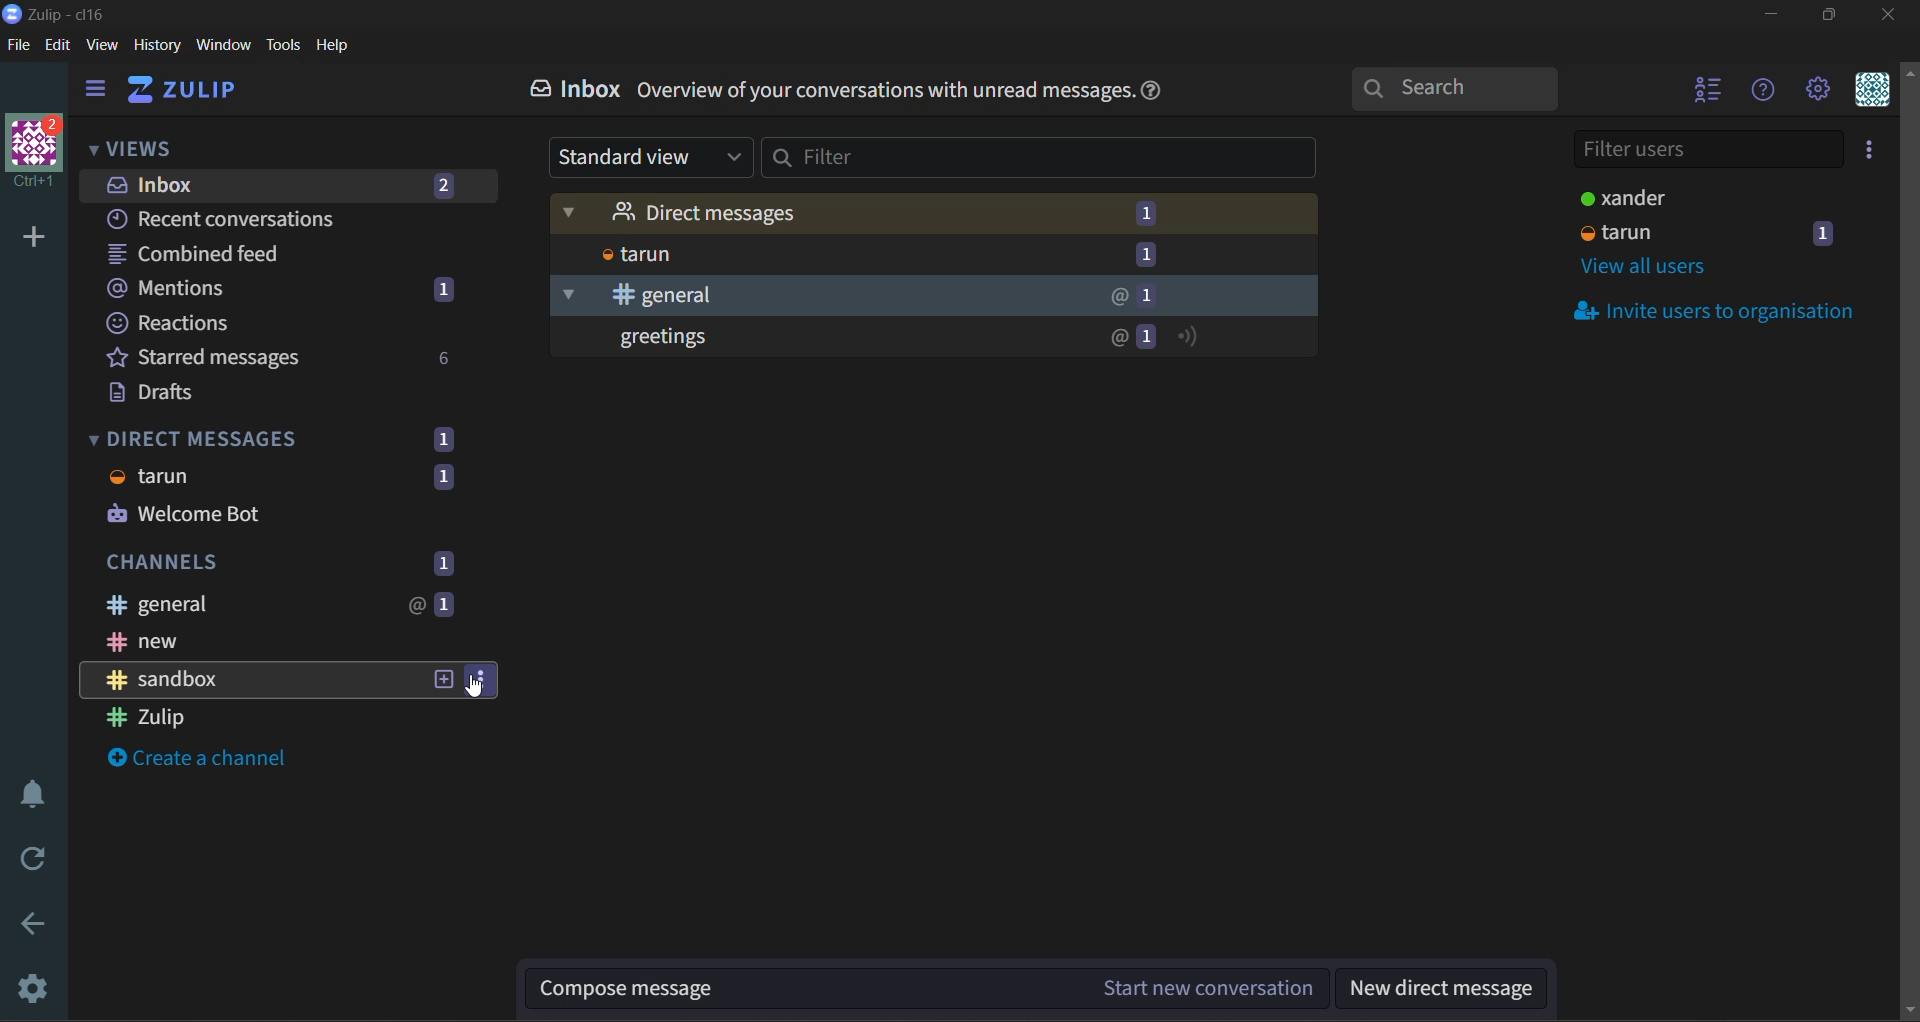 This screenshot has height=1022, width=1920. What do you see at coordinates (940, 254) in the screenshot?
I see `tarun` at bounding box center [940, 254].